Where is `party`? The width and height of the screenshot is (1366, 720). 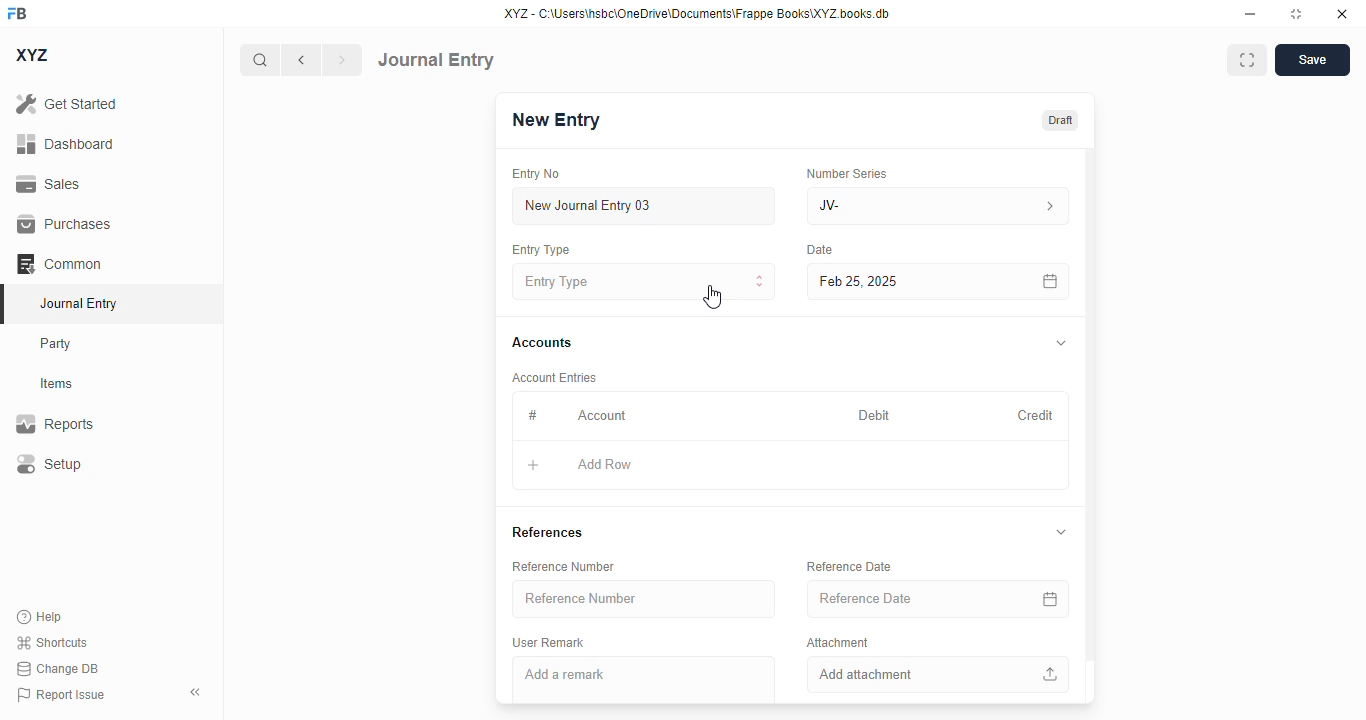 party is located at coordinates (56, 344).